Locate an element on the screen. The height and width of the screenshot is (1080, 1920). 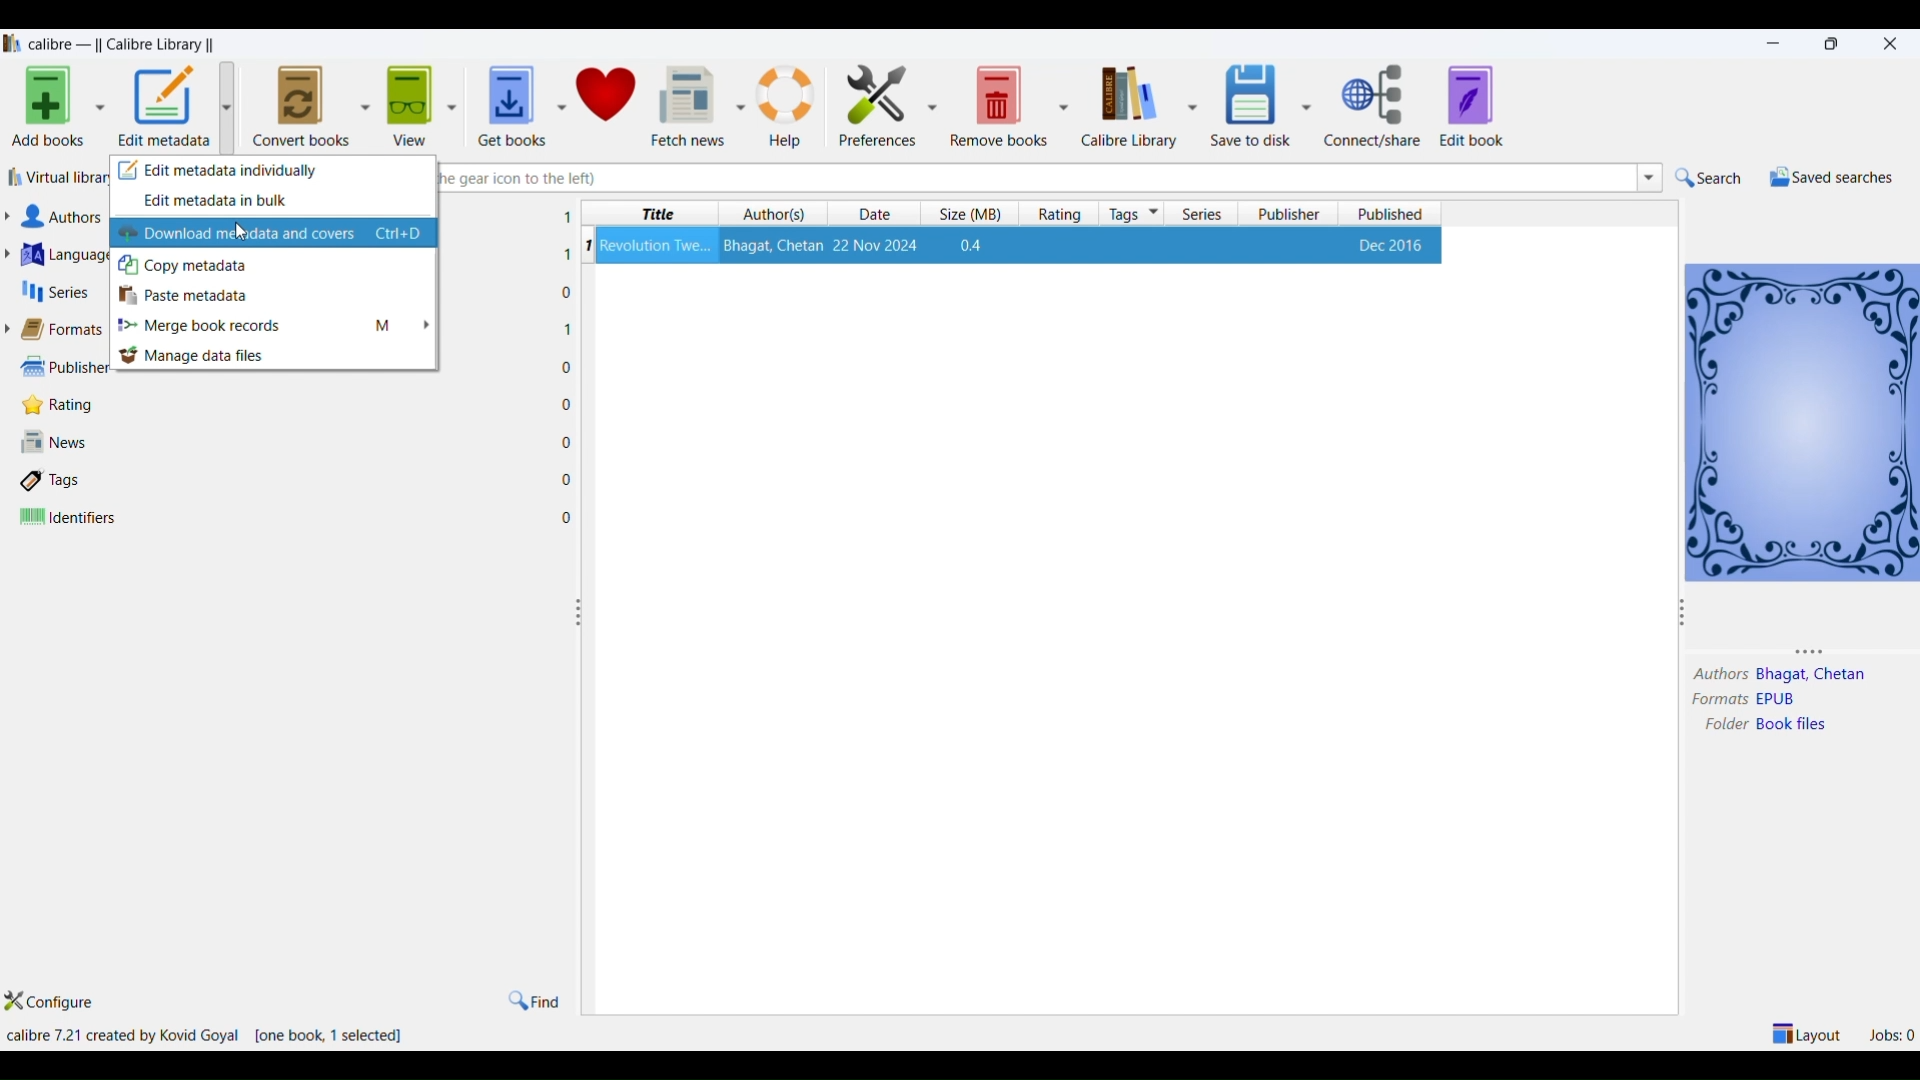
search dropdown button is located at coordinates (1647, 177).